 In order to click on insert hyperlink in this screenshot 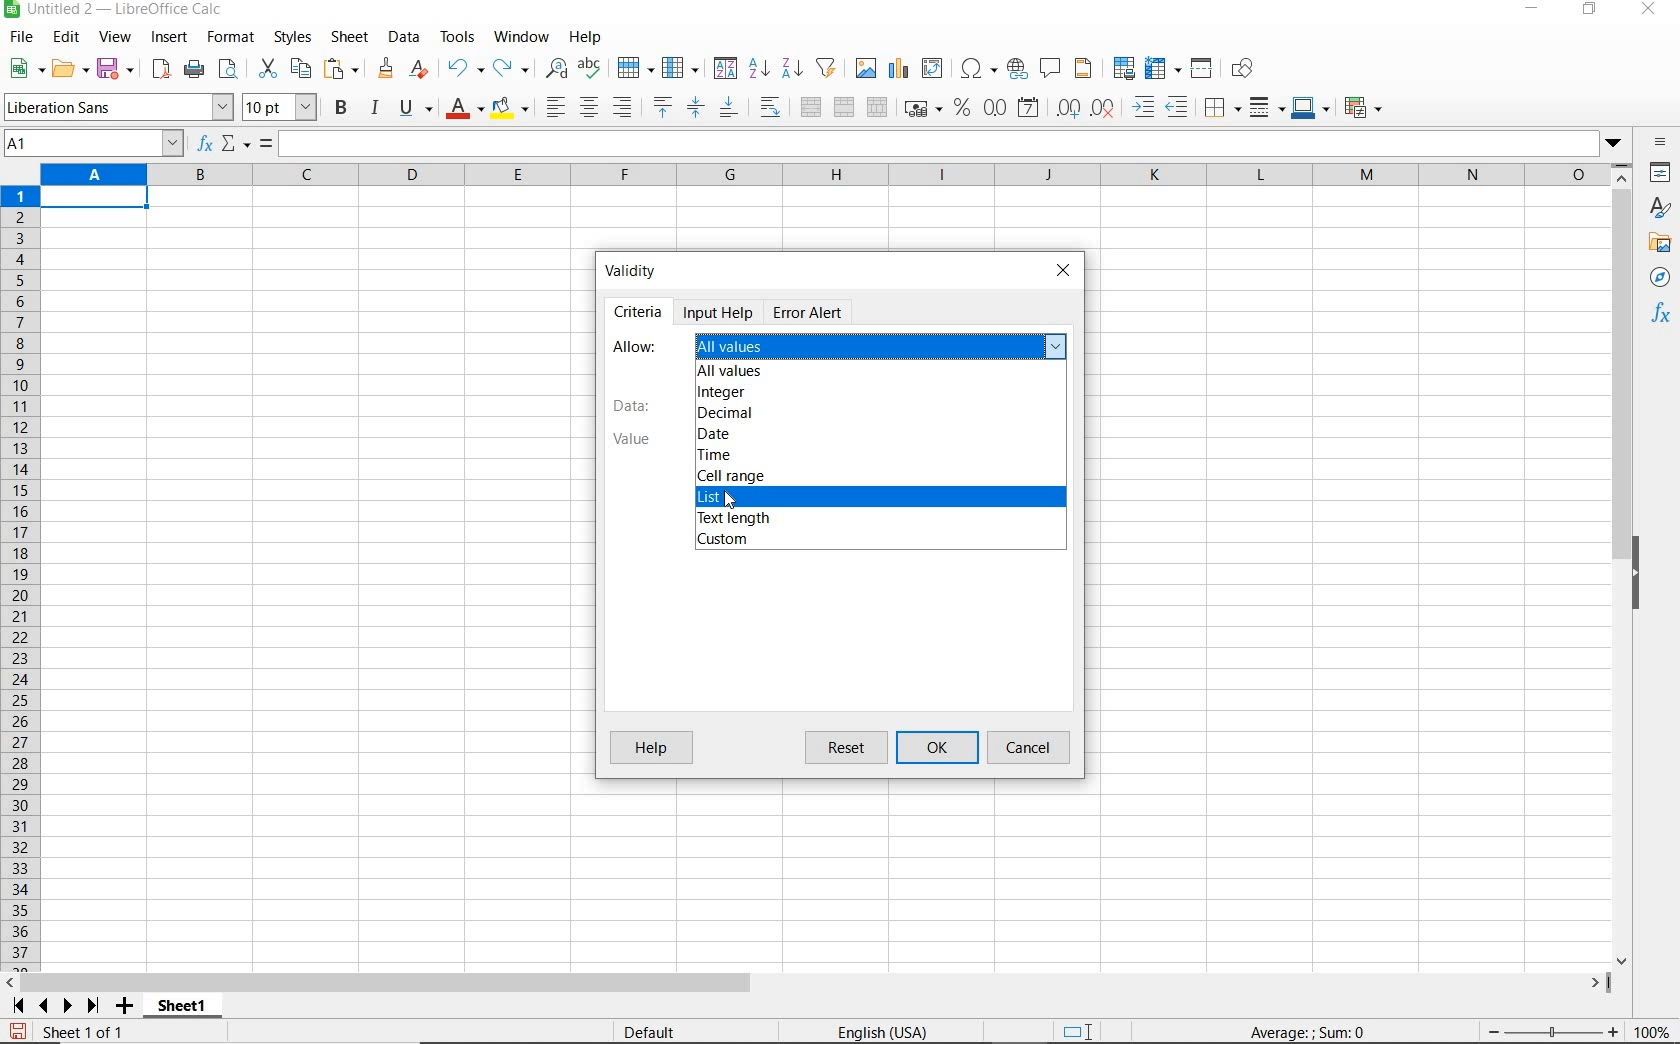, I will do `click(1017, 67)`.